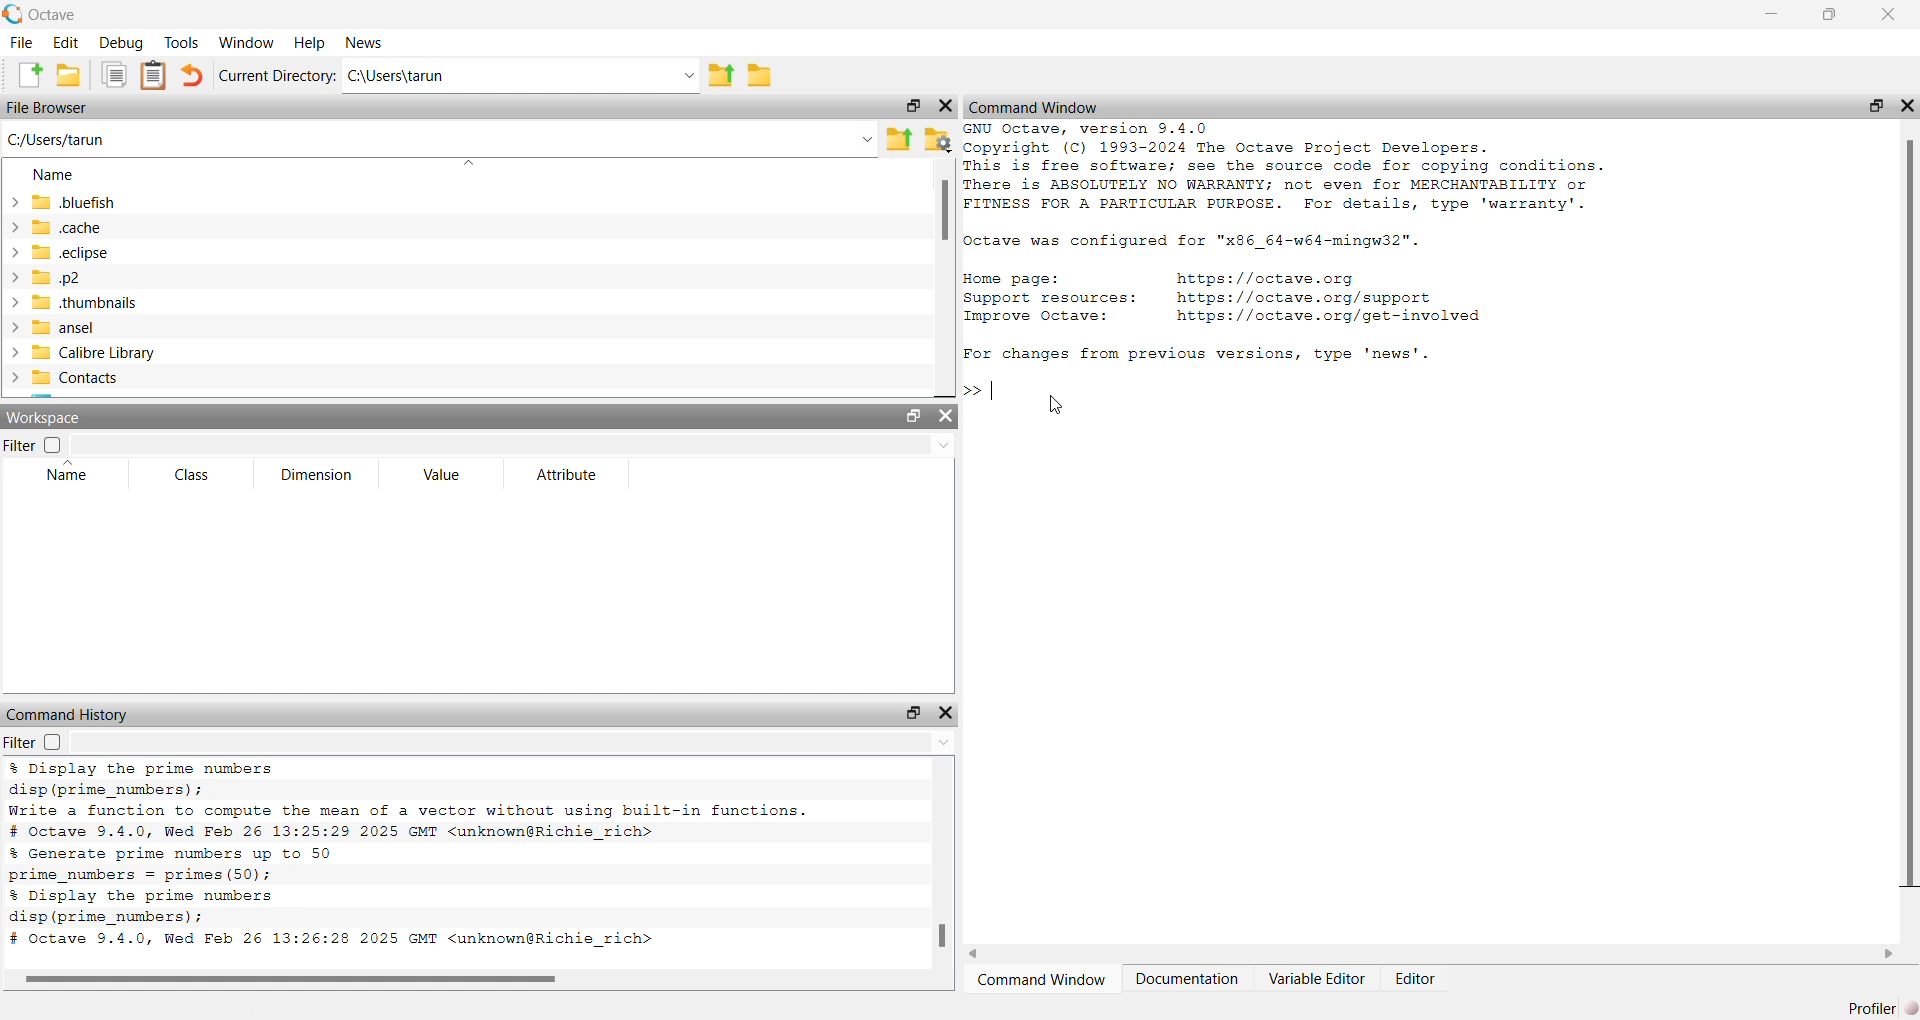 The width and height of the screenshot is (1920, 1020). I want to click on Home page: https://octave.org
Support resources:  https://octave.org/support
Improve Octave: https://octave.org/get—involved, so click(1227, 302).